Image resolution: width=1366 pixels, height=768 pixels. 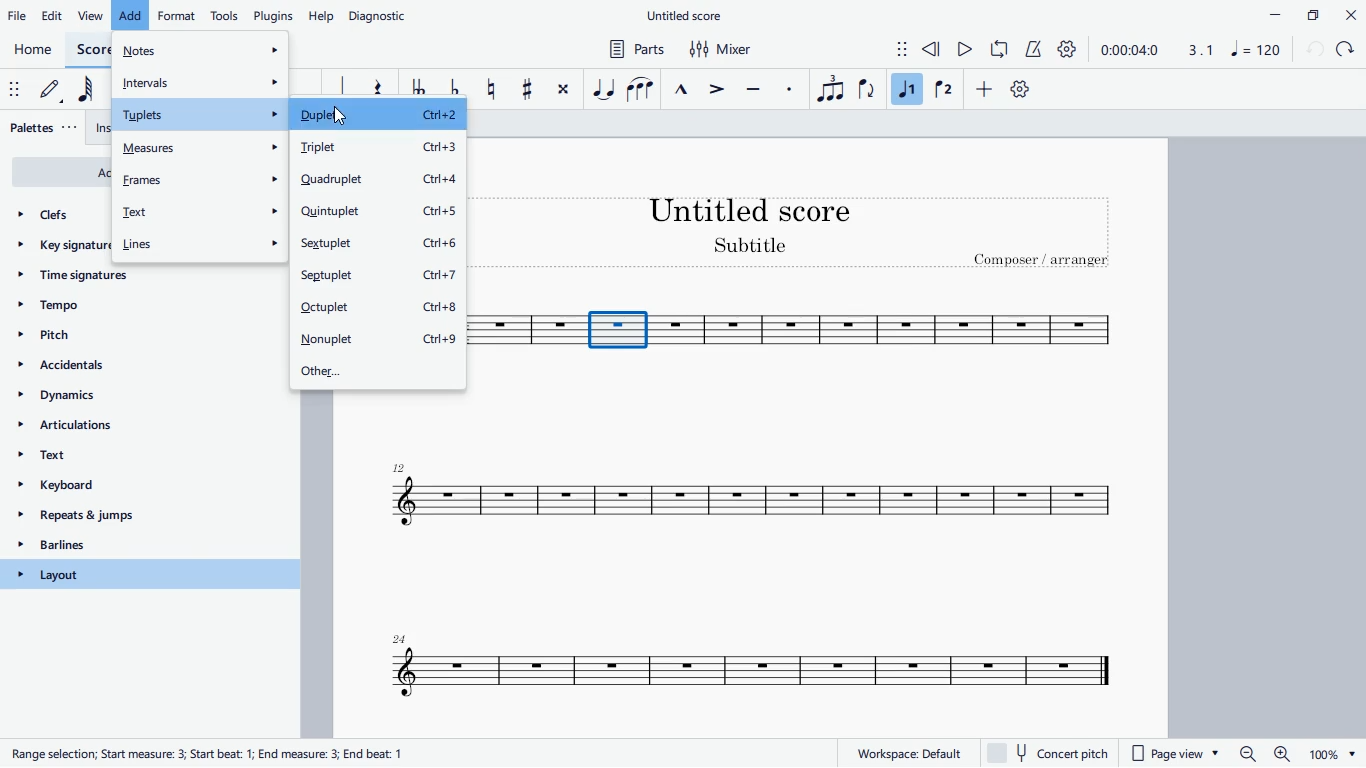 I want to click on loop playback, so click(x=1001, y=49).